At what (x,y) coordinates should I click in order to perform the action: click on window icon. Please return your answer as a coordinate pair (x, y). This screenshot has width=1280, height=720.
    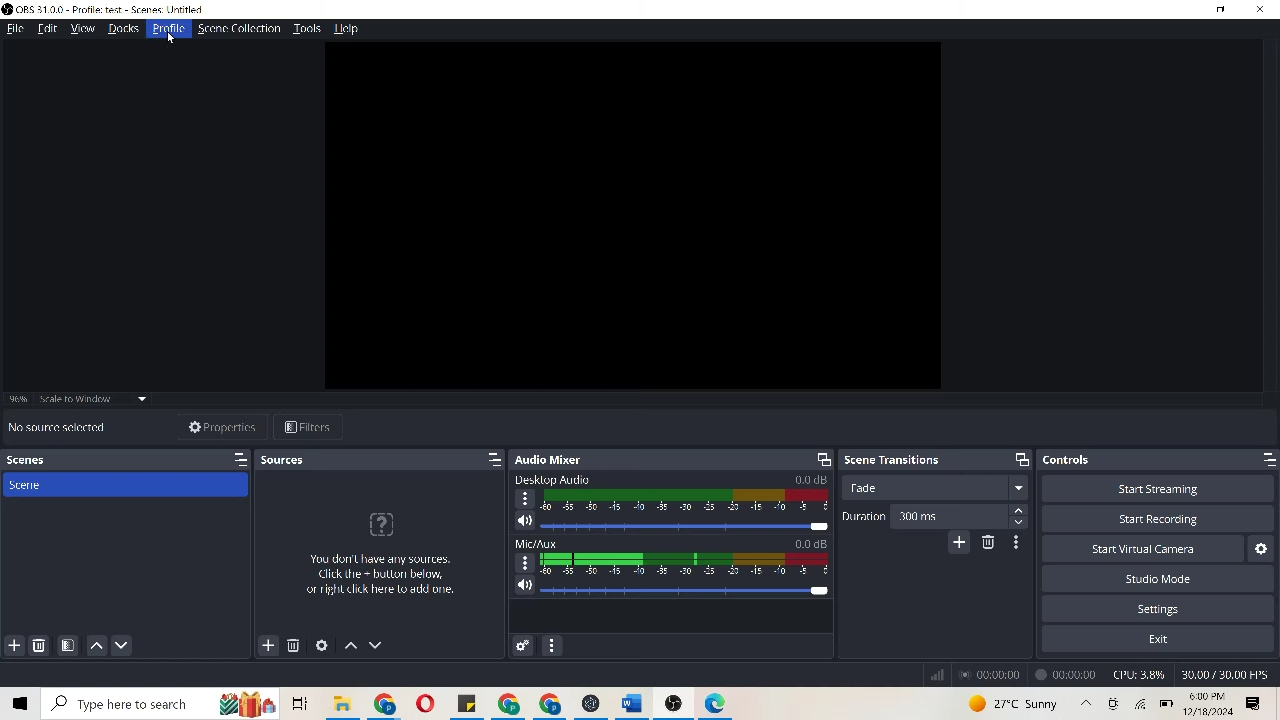
    Looking at the image, I should click on (21, 706).